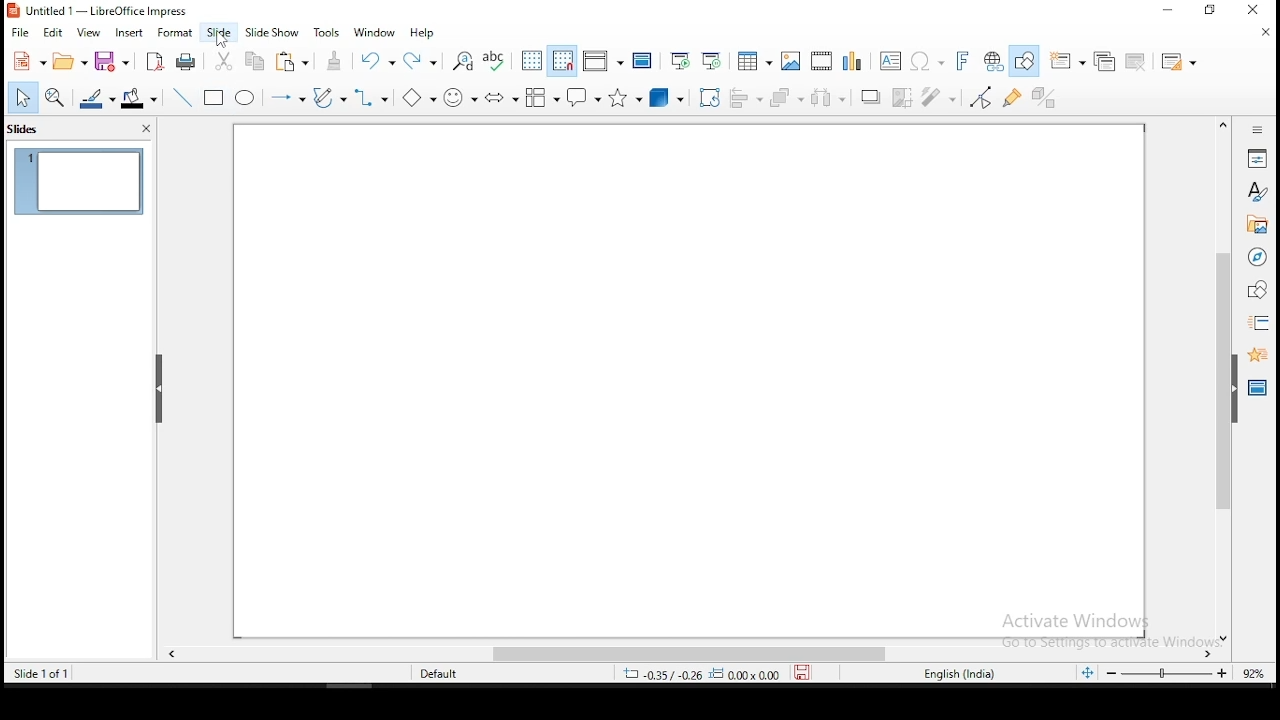 The image size is (1280, 720). I want to click on animation, so click(1258, 355).